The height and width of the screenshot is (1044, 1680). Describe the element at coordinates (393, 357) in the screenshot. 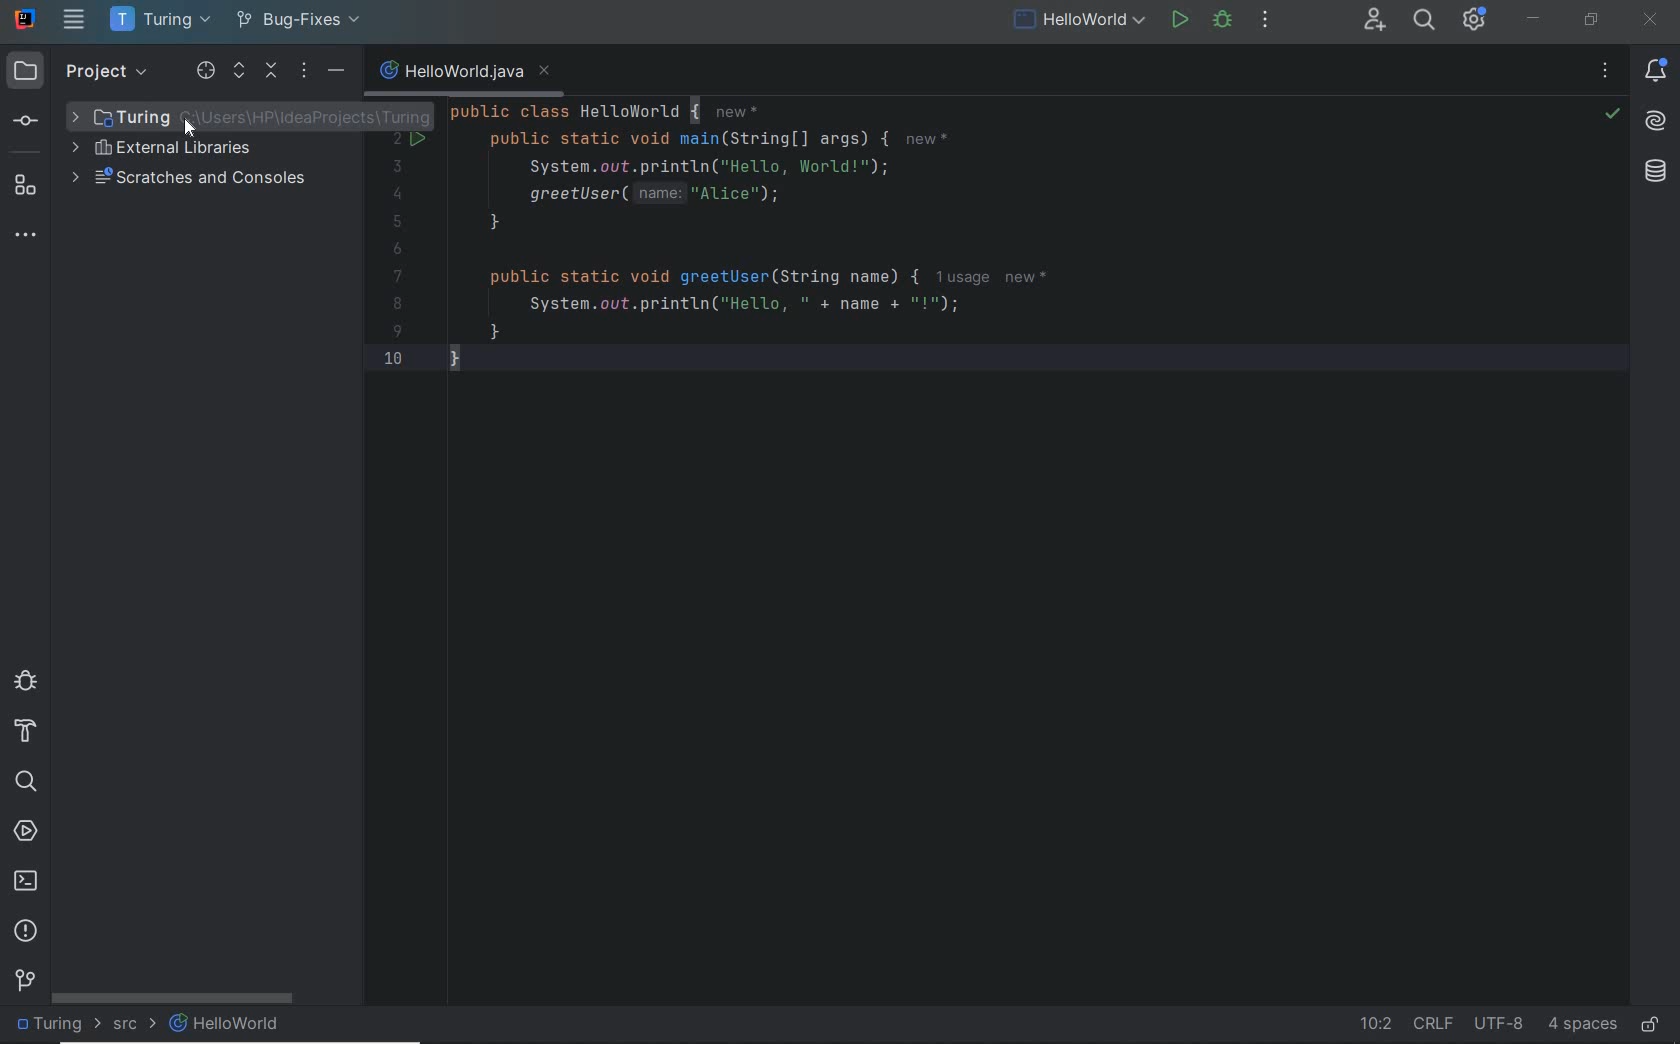

I see `10` at that location.